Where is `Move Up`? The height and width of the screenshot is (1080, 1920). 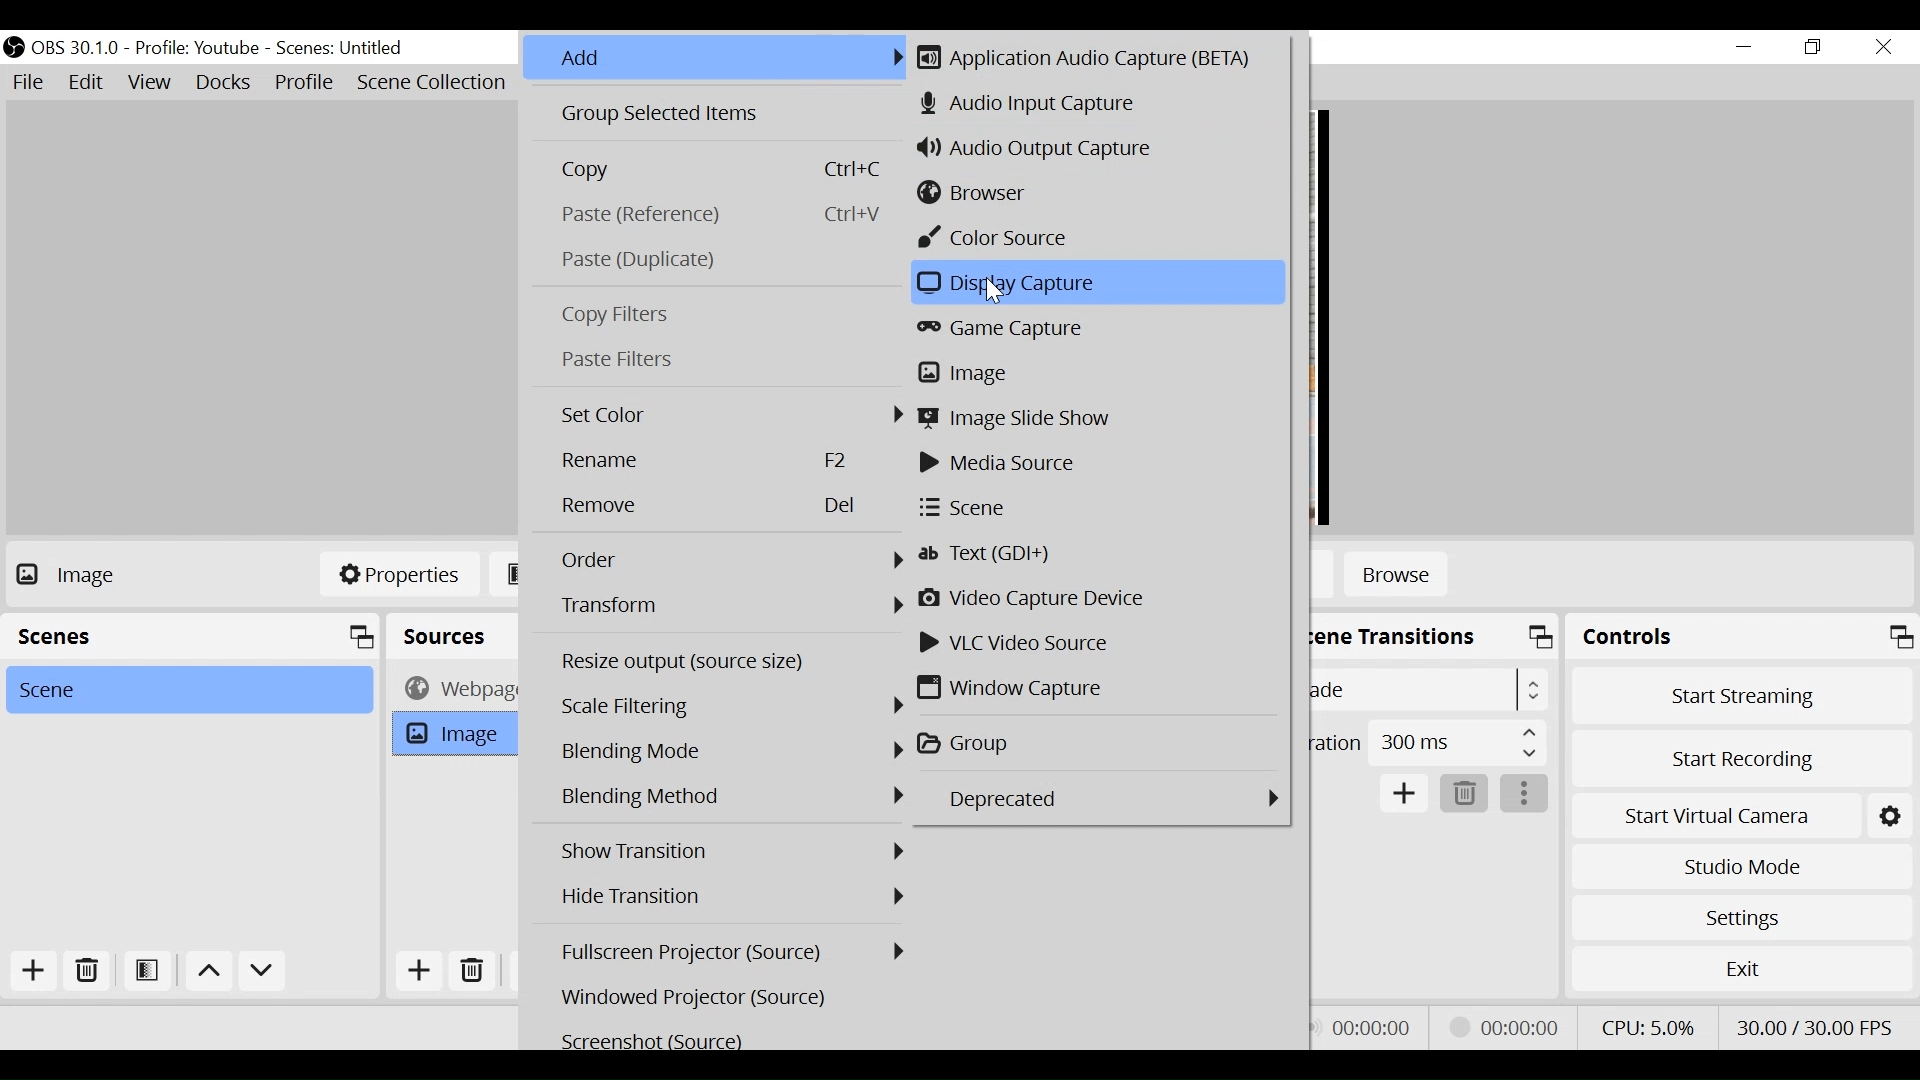 Move Up is located at coordinates (207, 973).